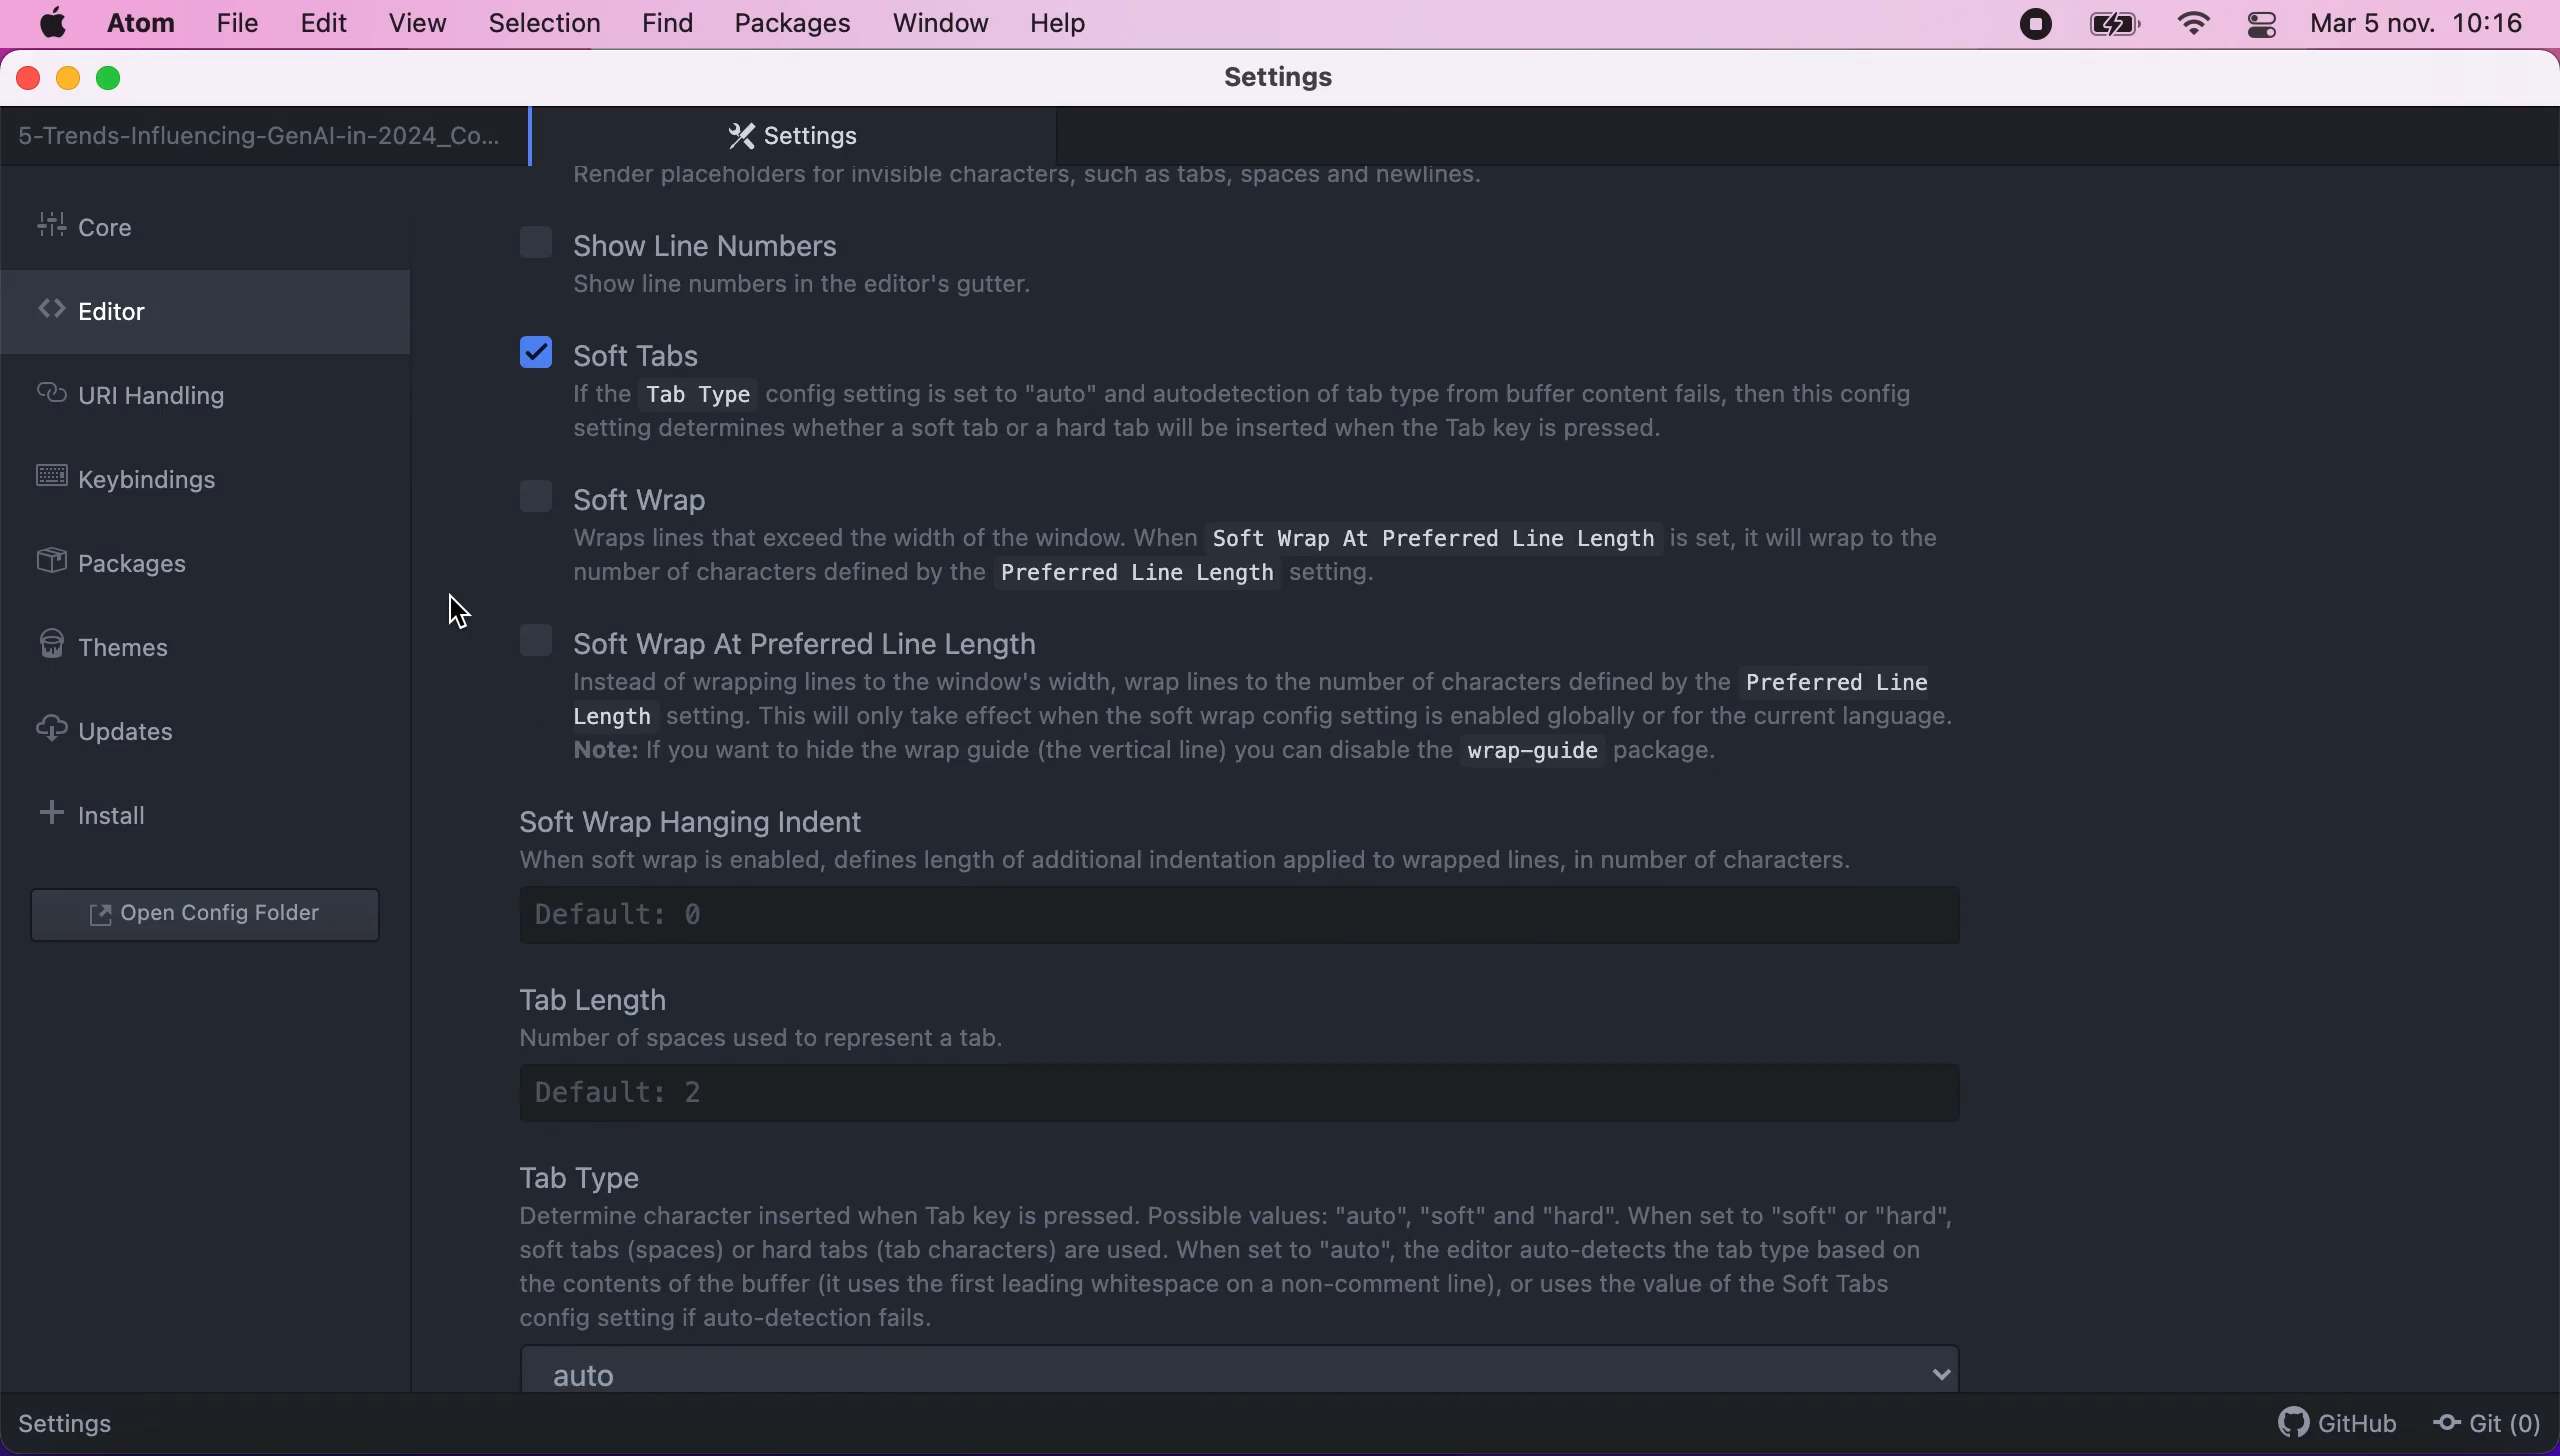 Image resolution: width=2560 pixels, height=1456 pixels. What do you see at coordinates (125, 730) in the screenshot?
I see `updates` at bounding box center [125, 730].